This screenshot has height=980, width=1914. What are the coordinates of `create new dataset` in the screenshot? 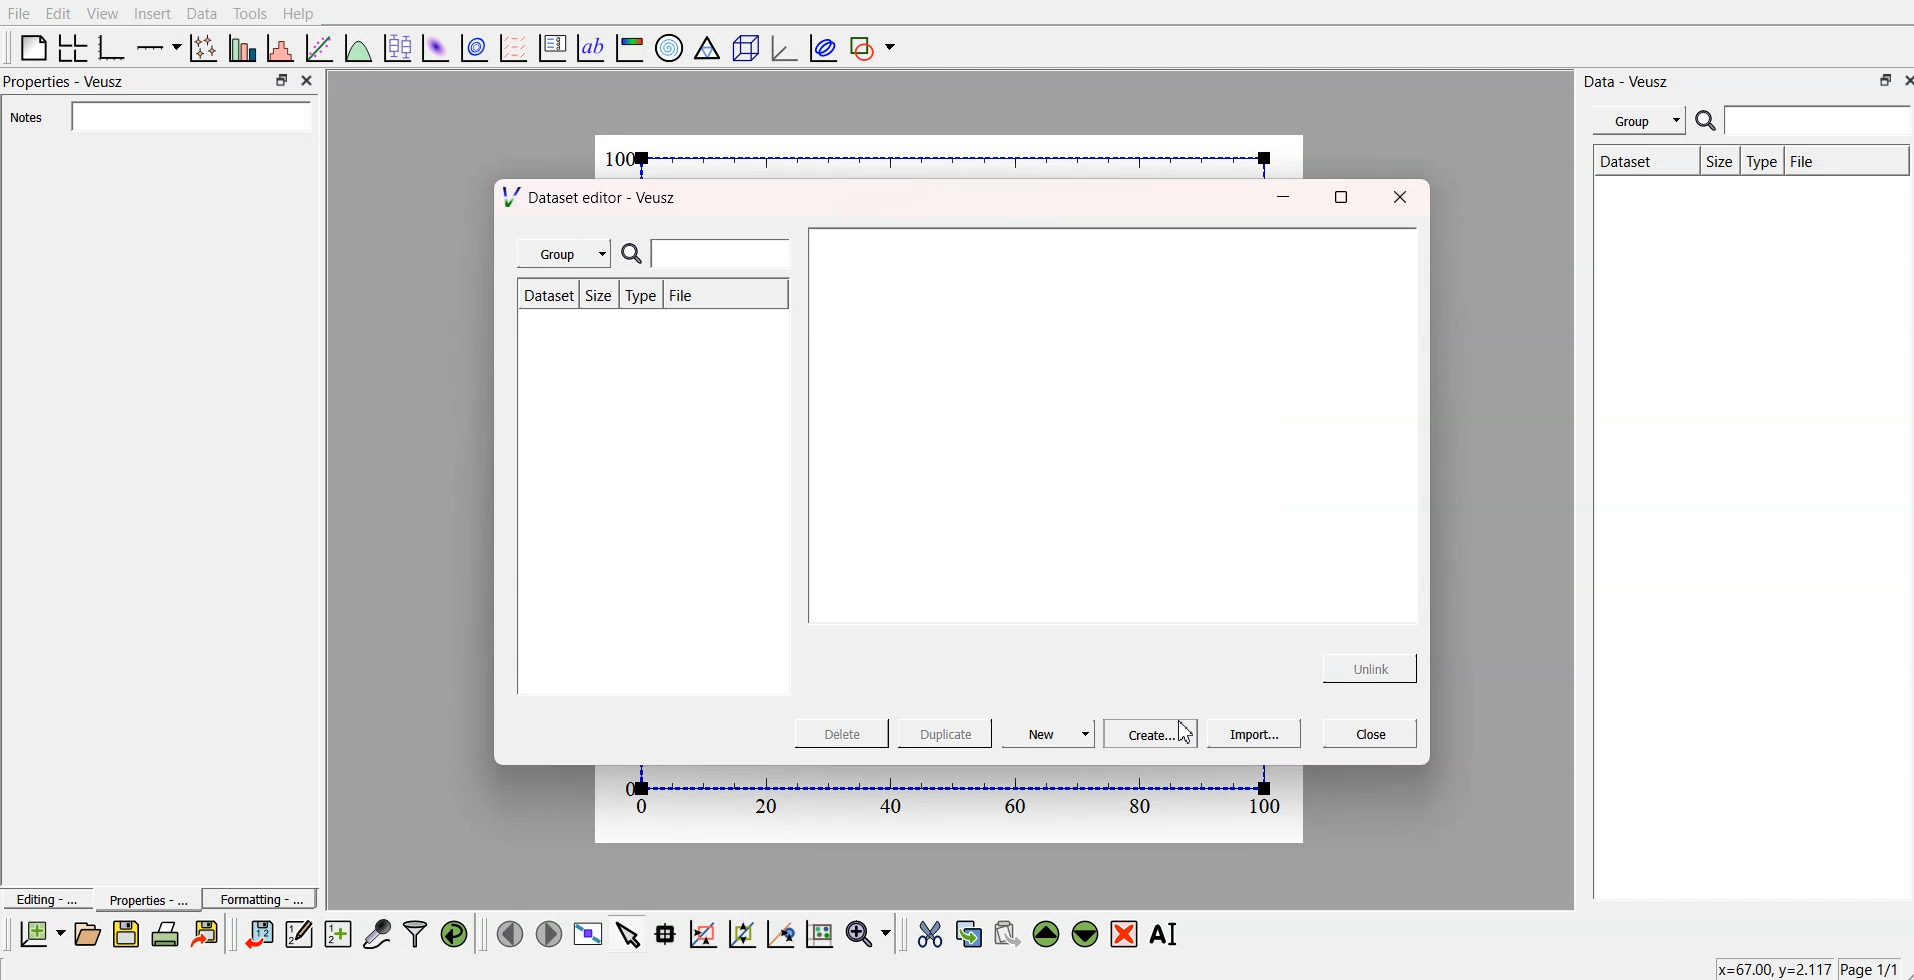 It's located at (337, 931).